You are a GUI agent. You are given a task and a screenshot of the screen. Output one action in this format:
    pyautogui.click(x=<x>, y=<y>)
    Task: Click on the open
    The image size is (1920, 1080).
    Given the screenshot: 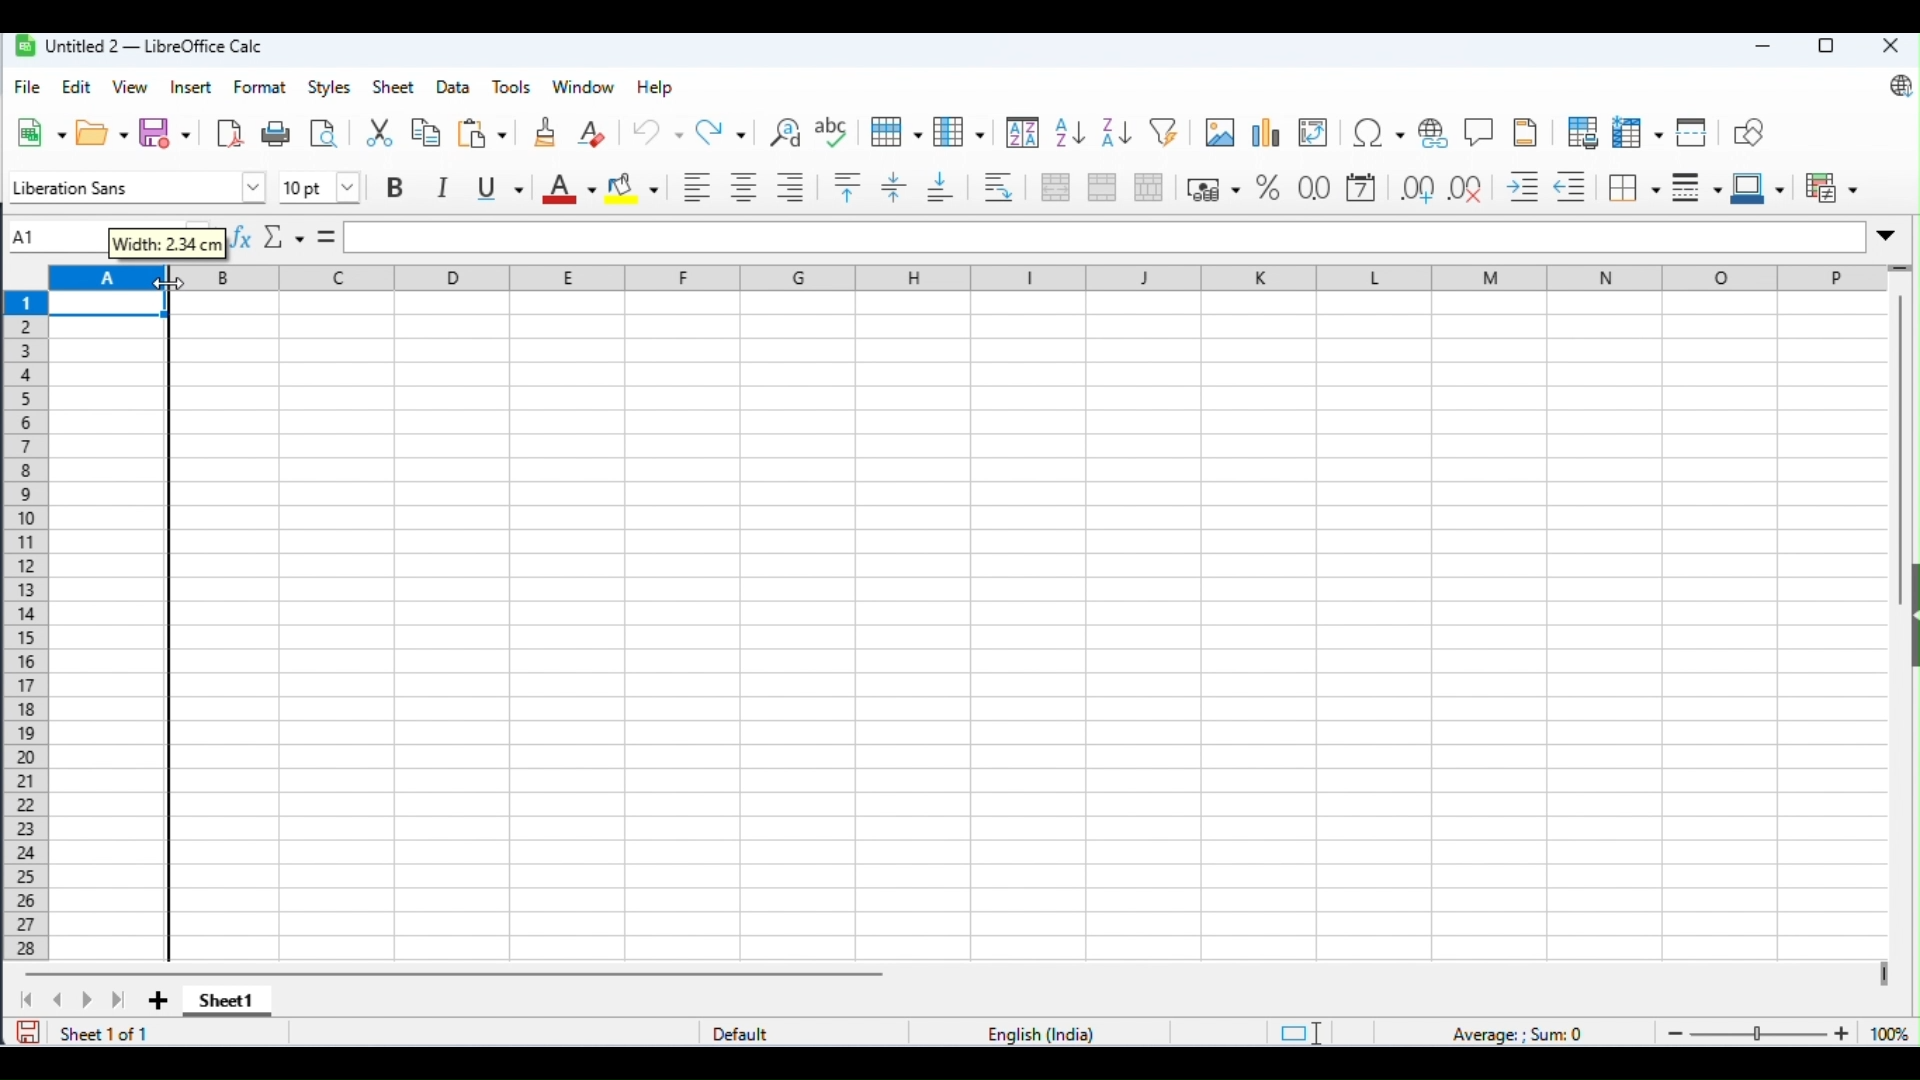 What is the action you would take?
    pyautogui.click(x=103, y=131)
    